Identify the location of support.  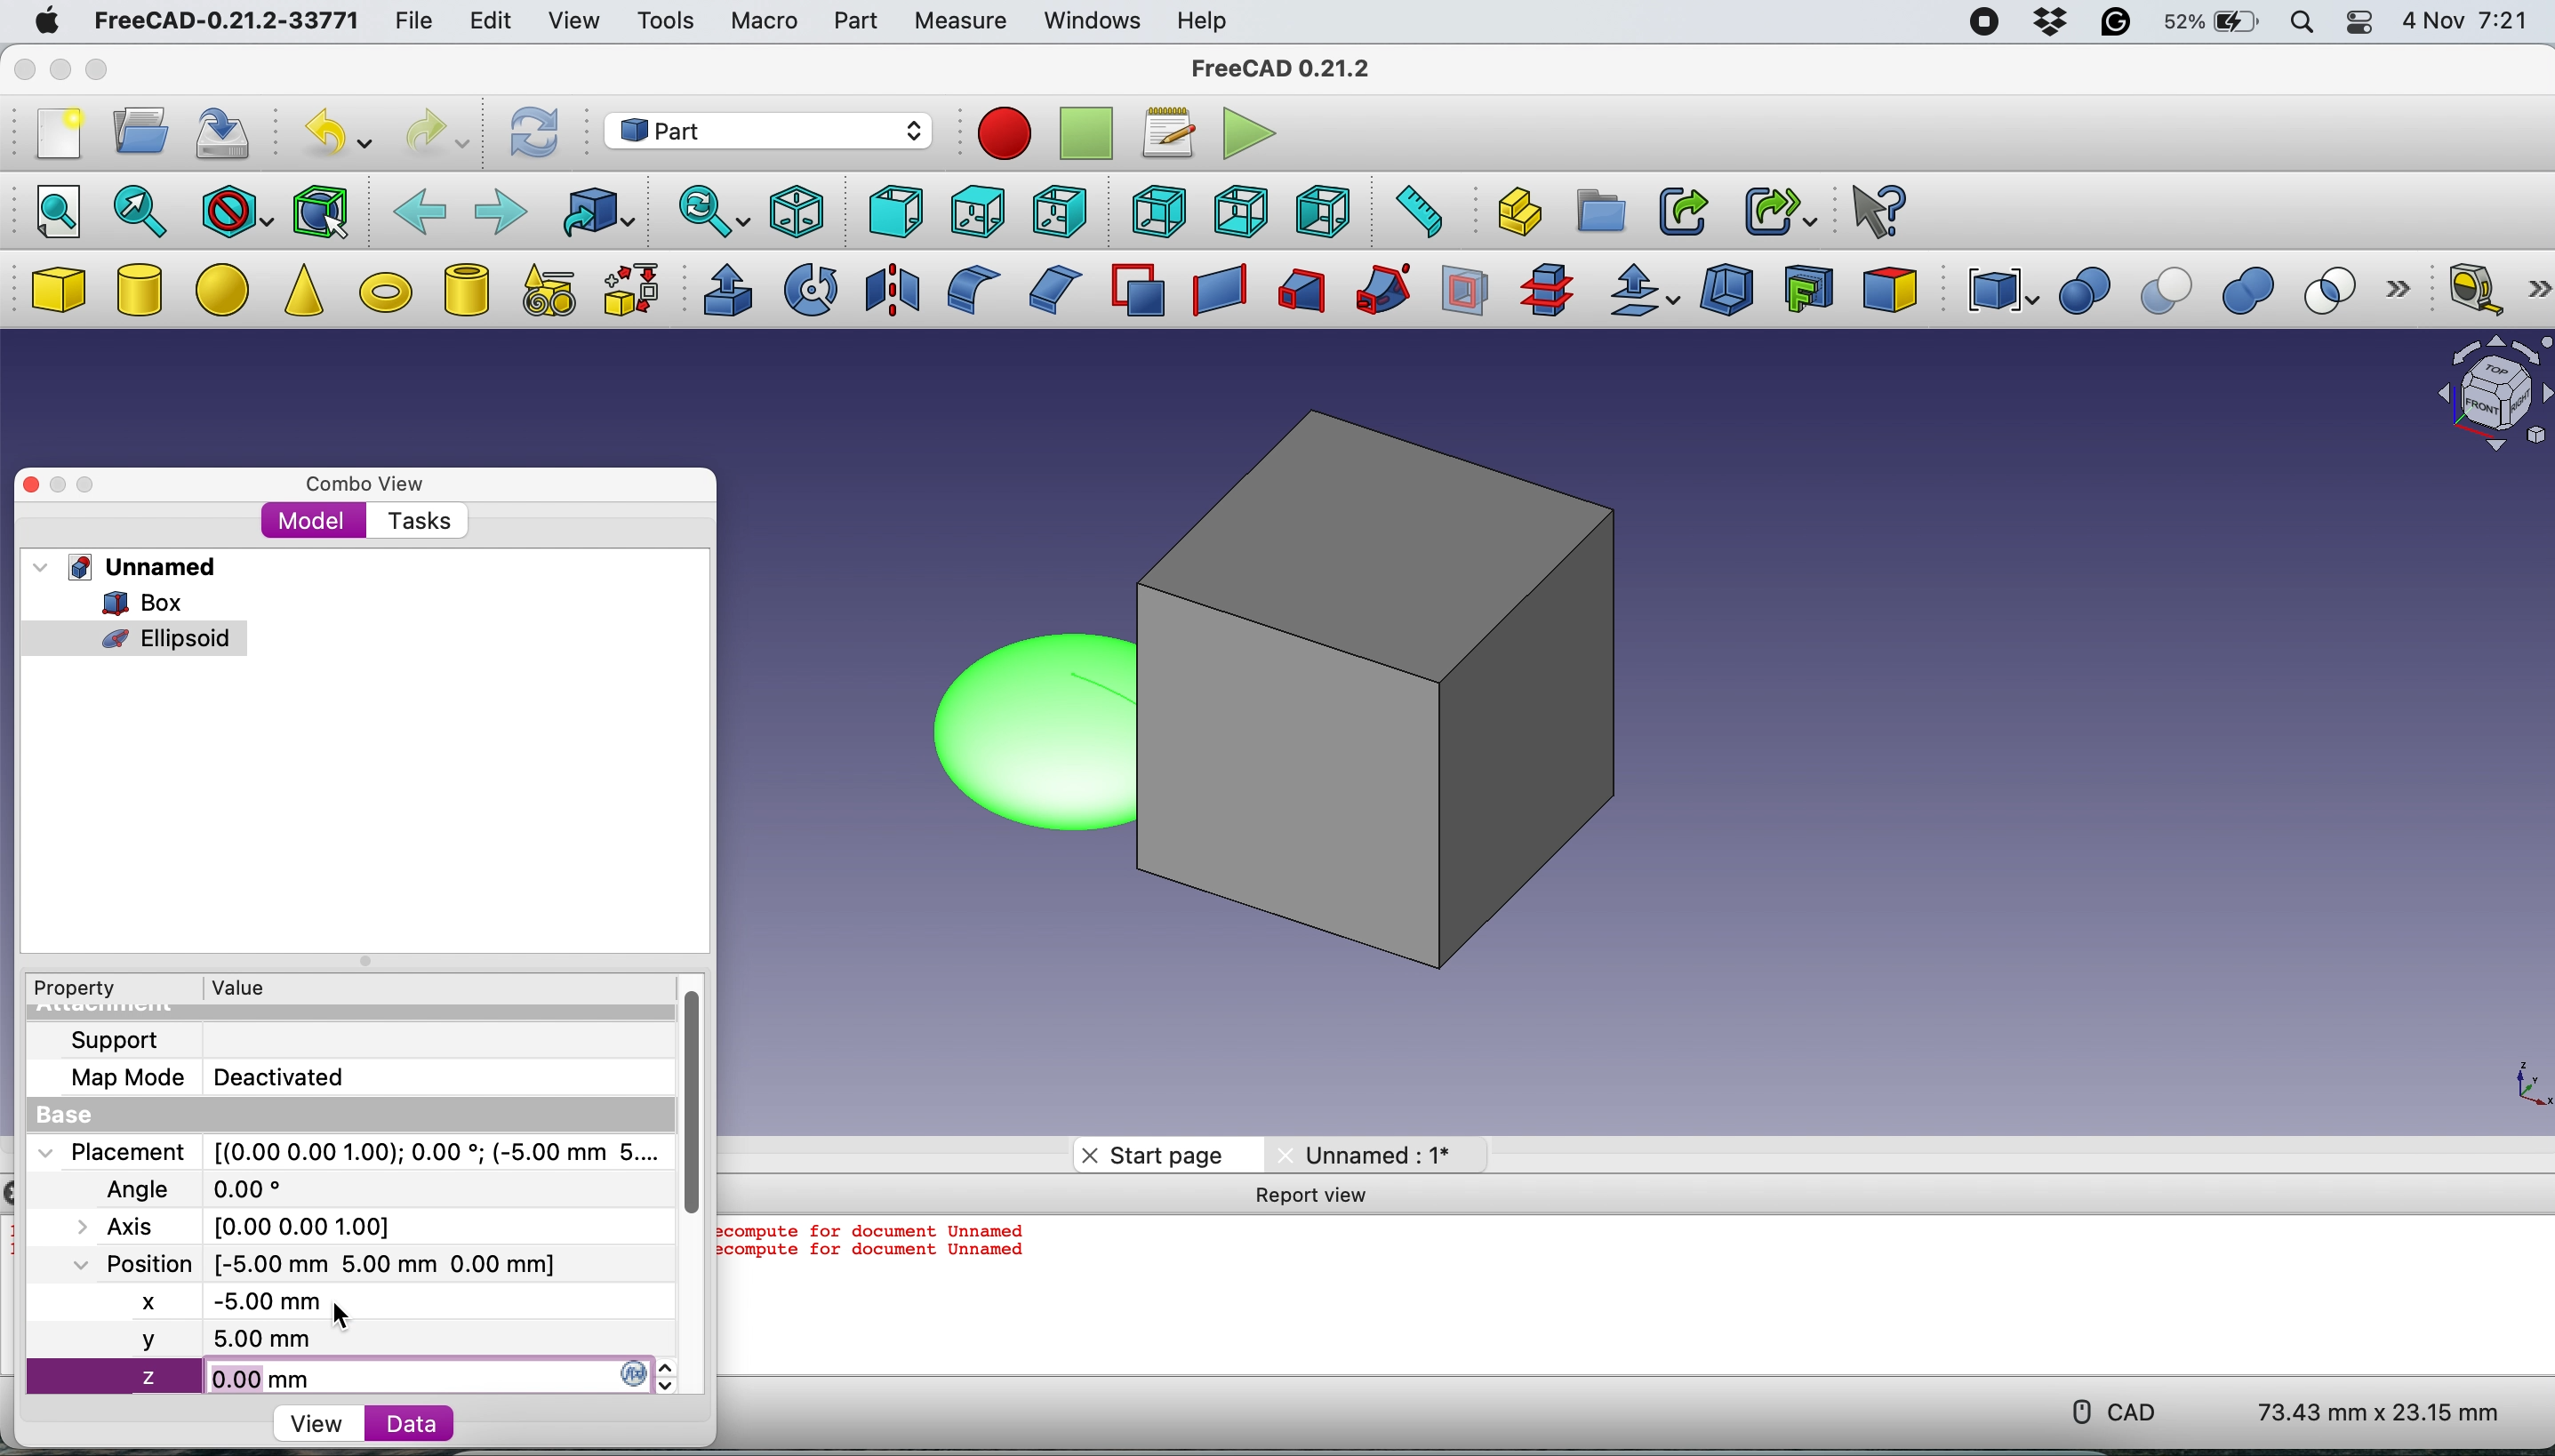
(110, 1040).